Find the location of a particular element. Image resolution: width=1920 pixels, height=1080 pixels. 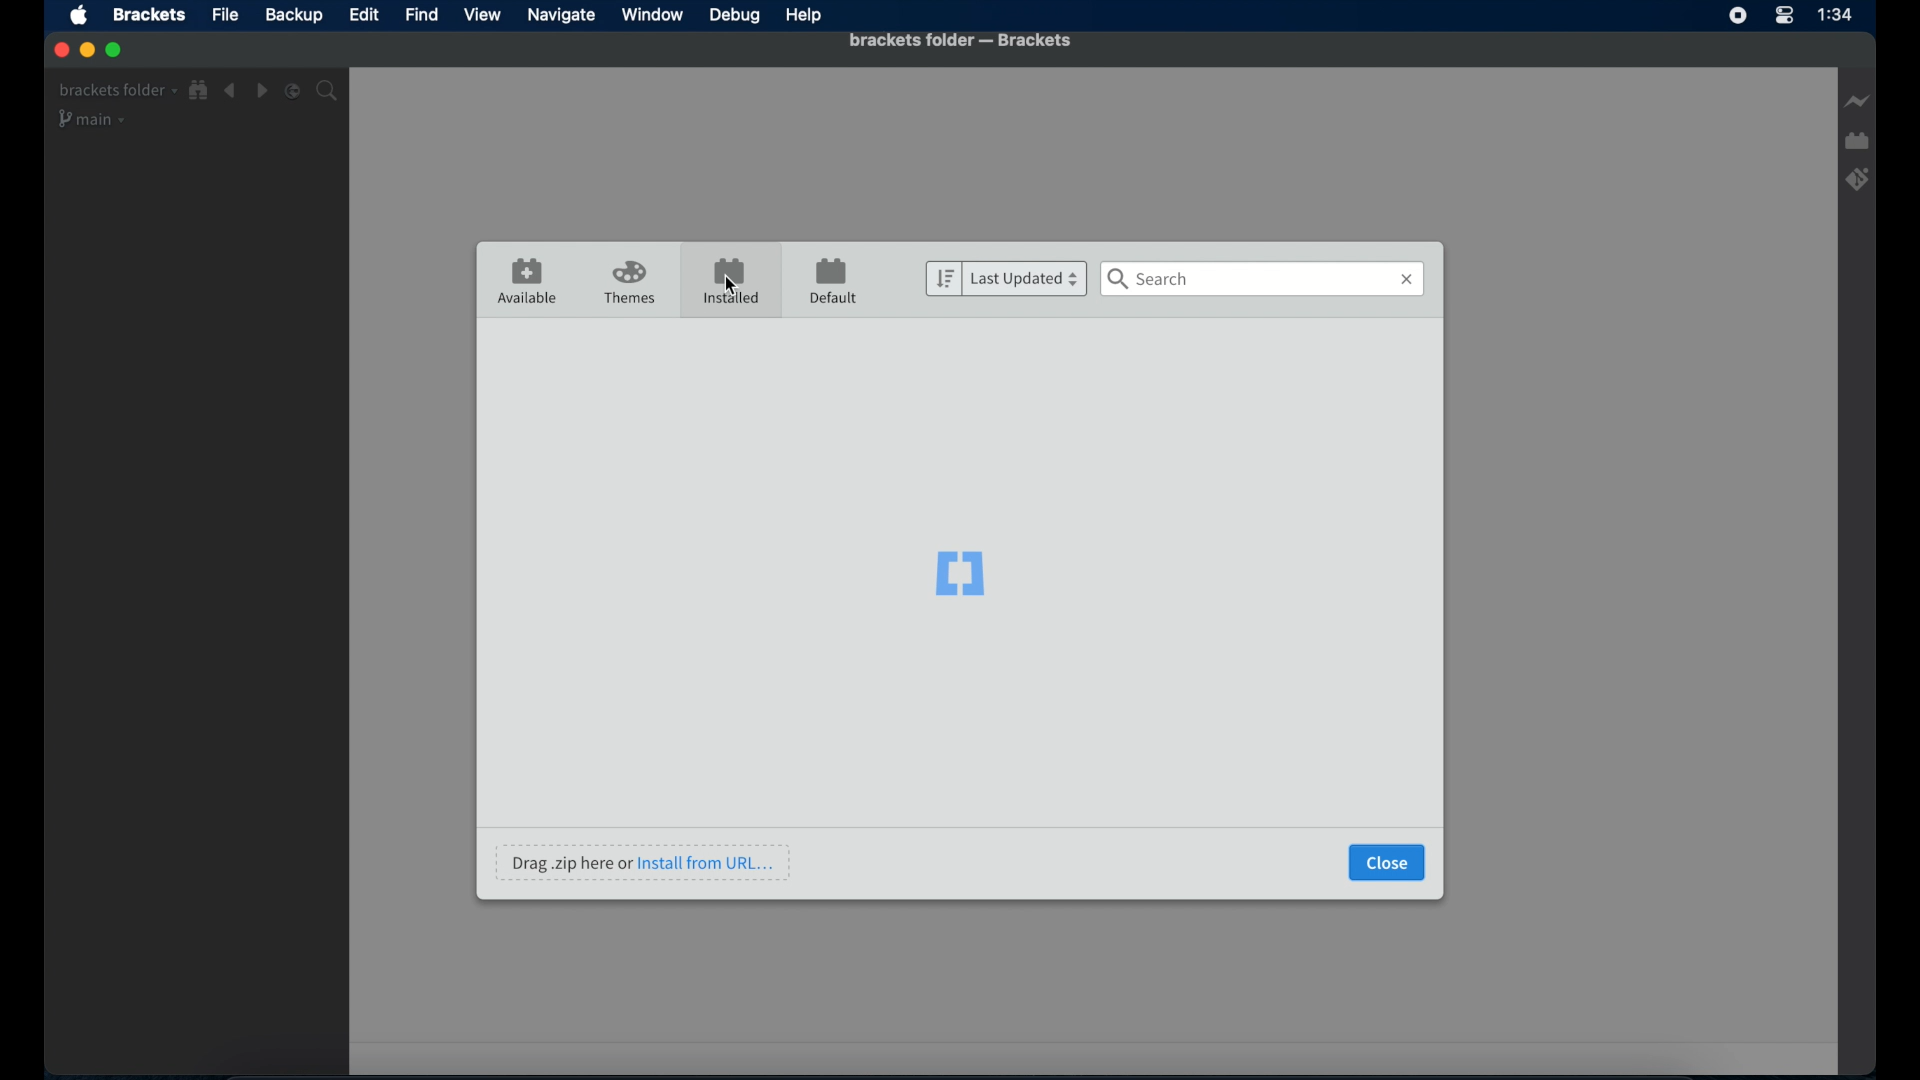

Brackets folder is located at coordinates (117, 91).